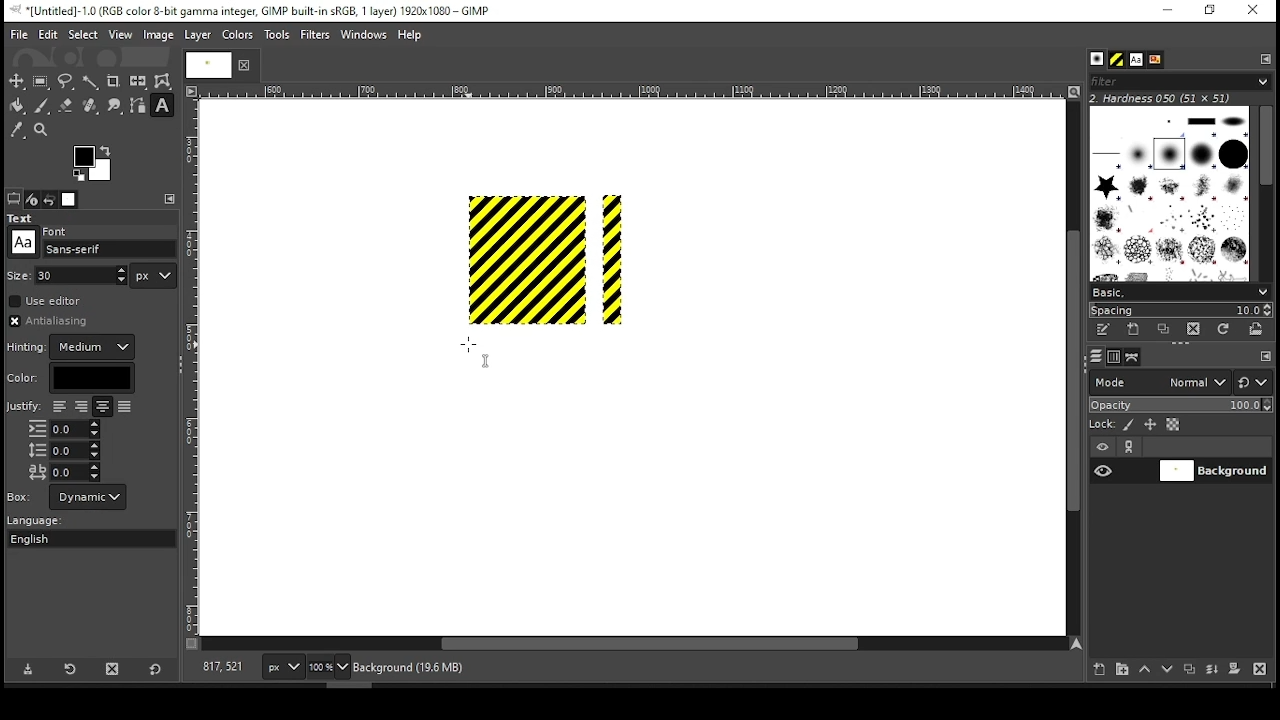  What do you see at coordinates (47, 301) in the screenshot?
I see `use editor` at bounding box center [47, 301].